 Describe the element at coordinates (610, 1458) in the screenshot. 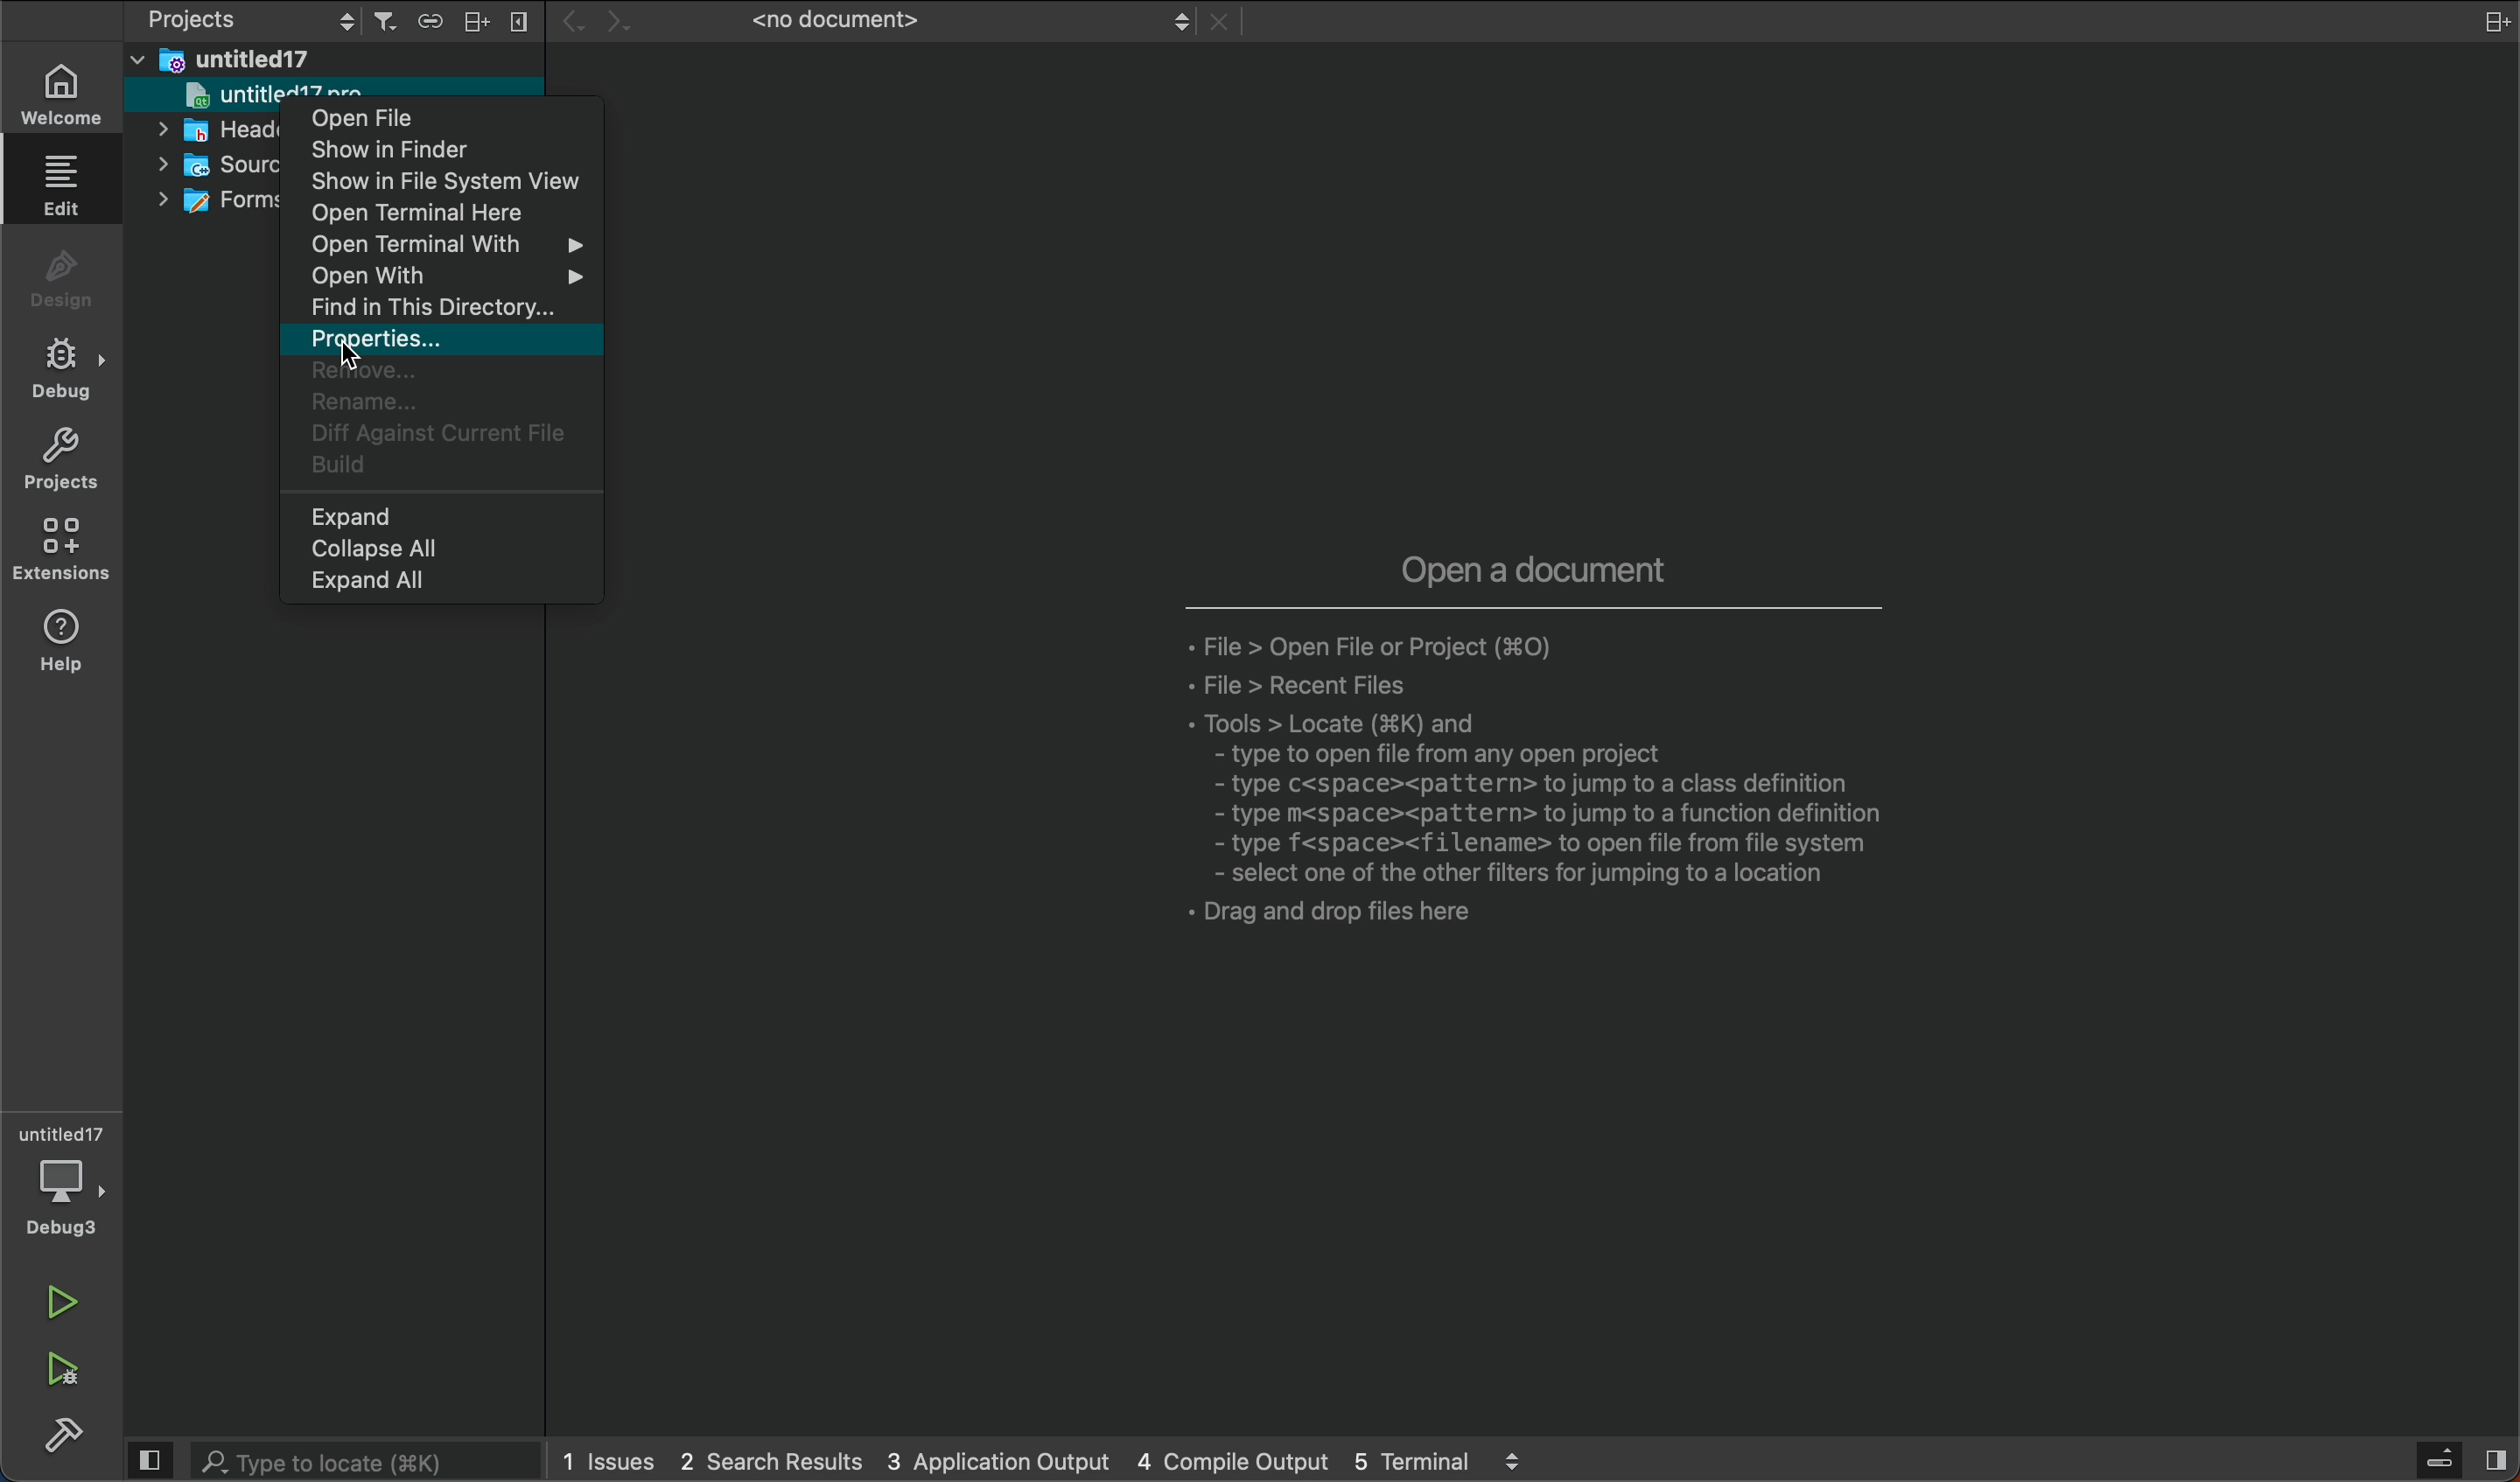

I see `issues` at that location.